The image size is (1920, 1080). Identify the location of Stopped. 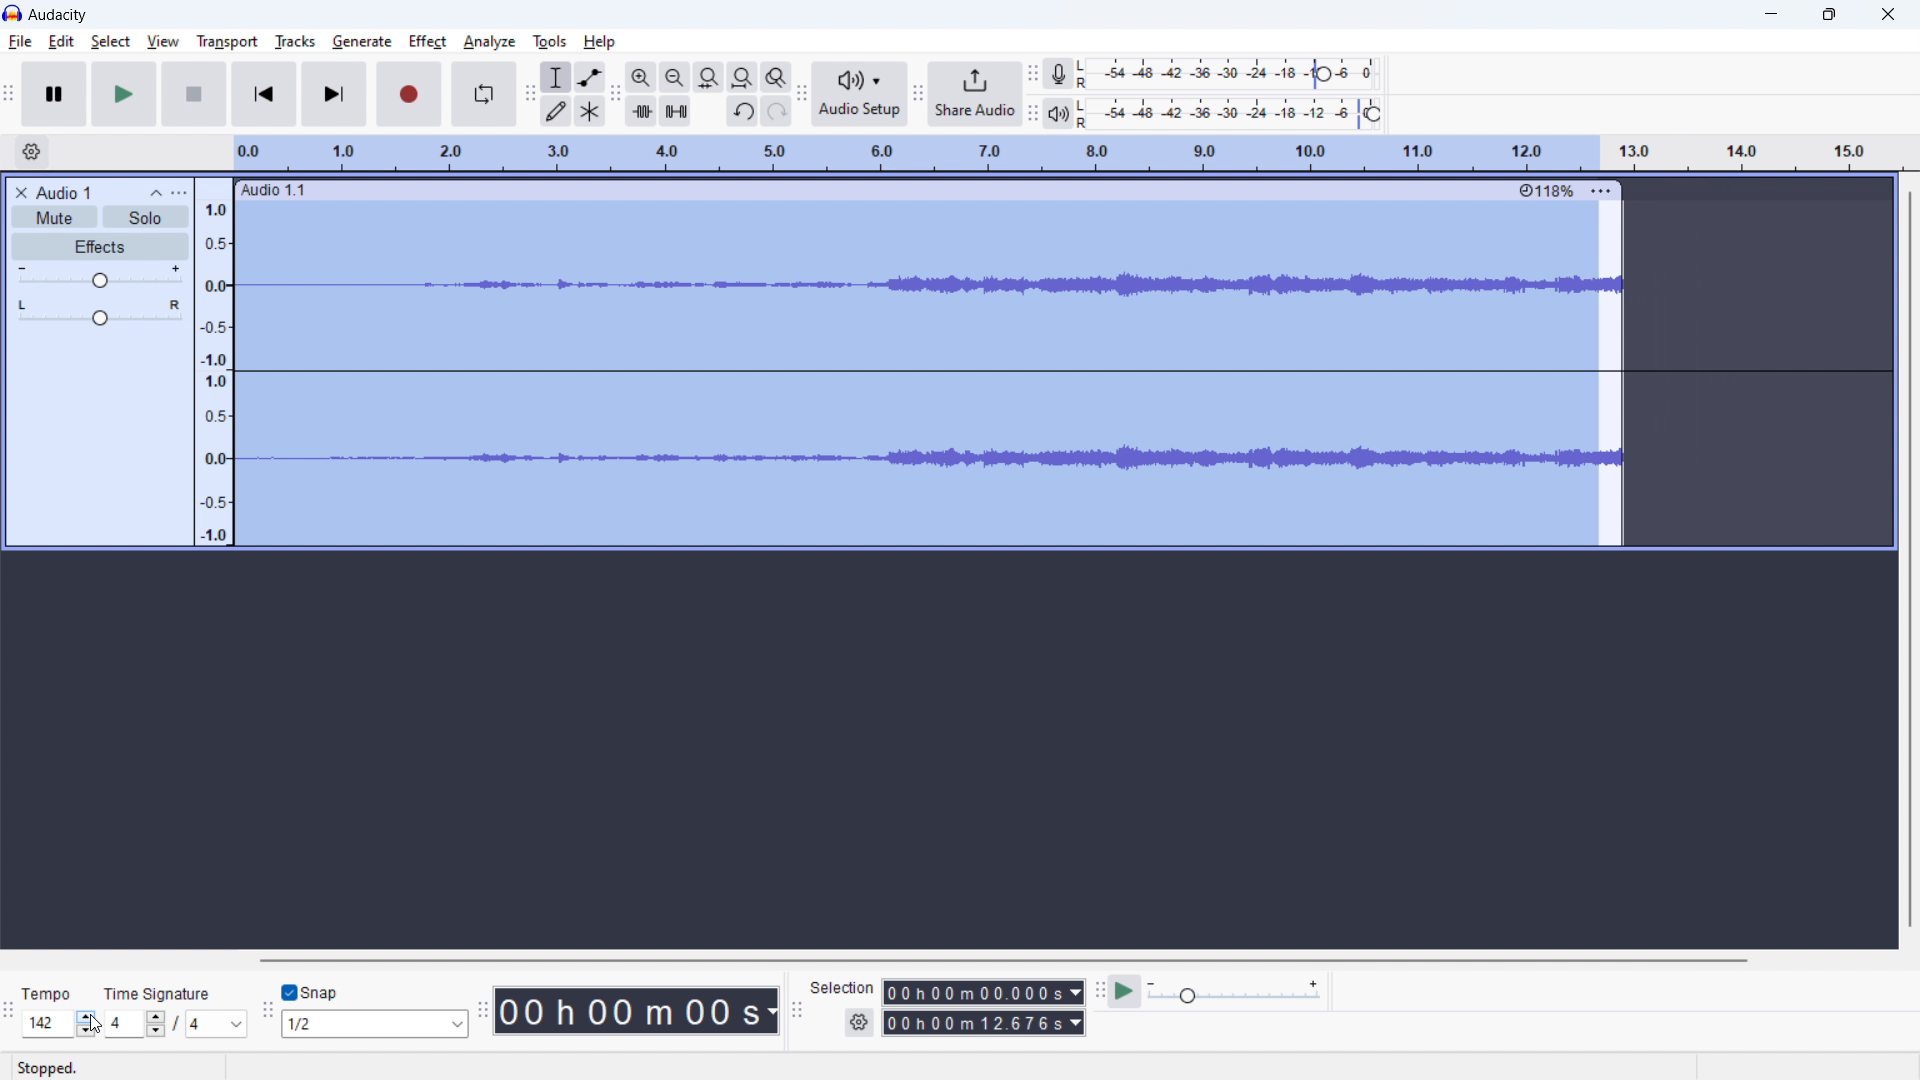
(49, 1065).